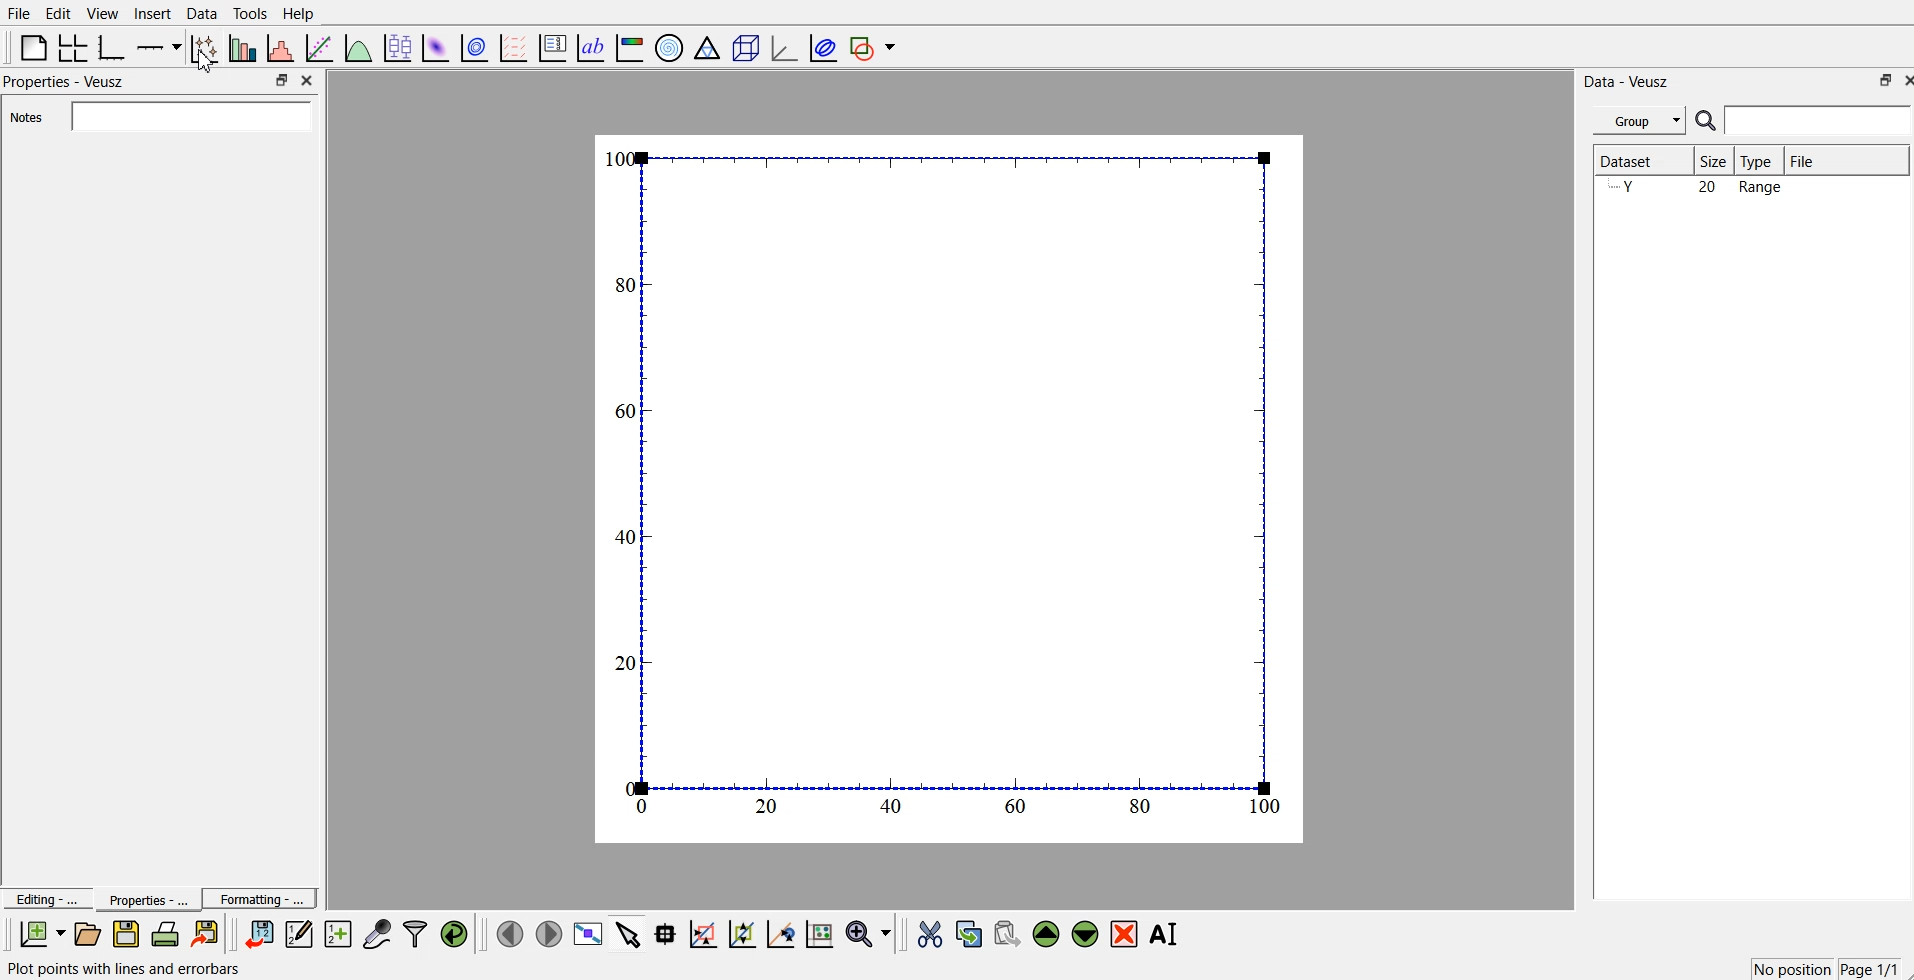 This screenshot has height=980, width=1914. Describe the element at coordinates (1702, 189) in the screenshot. I see `y 20 range` at that location.